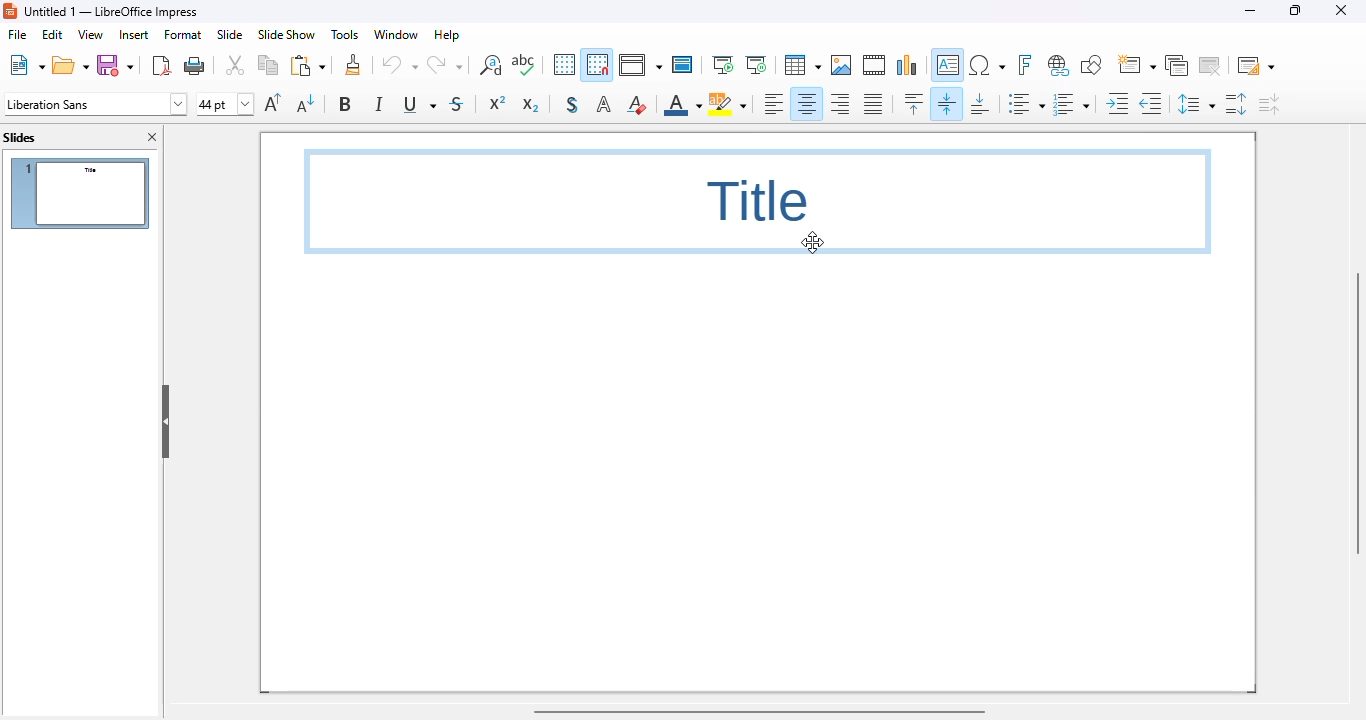 This screenshot has height=720, width=1366. What do you see at coordinates (354, 65) in the screenshot?
I see `clone formatting` at bounding box center [354, 65].